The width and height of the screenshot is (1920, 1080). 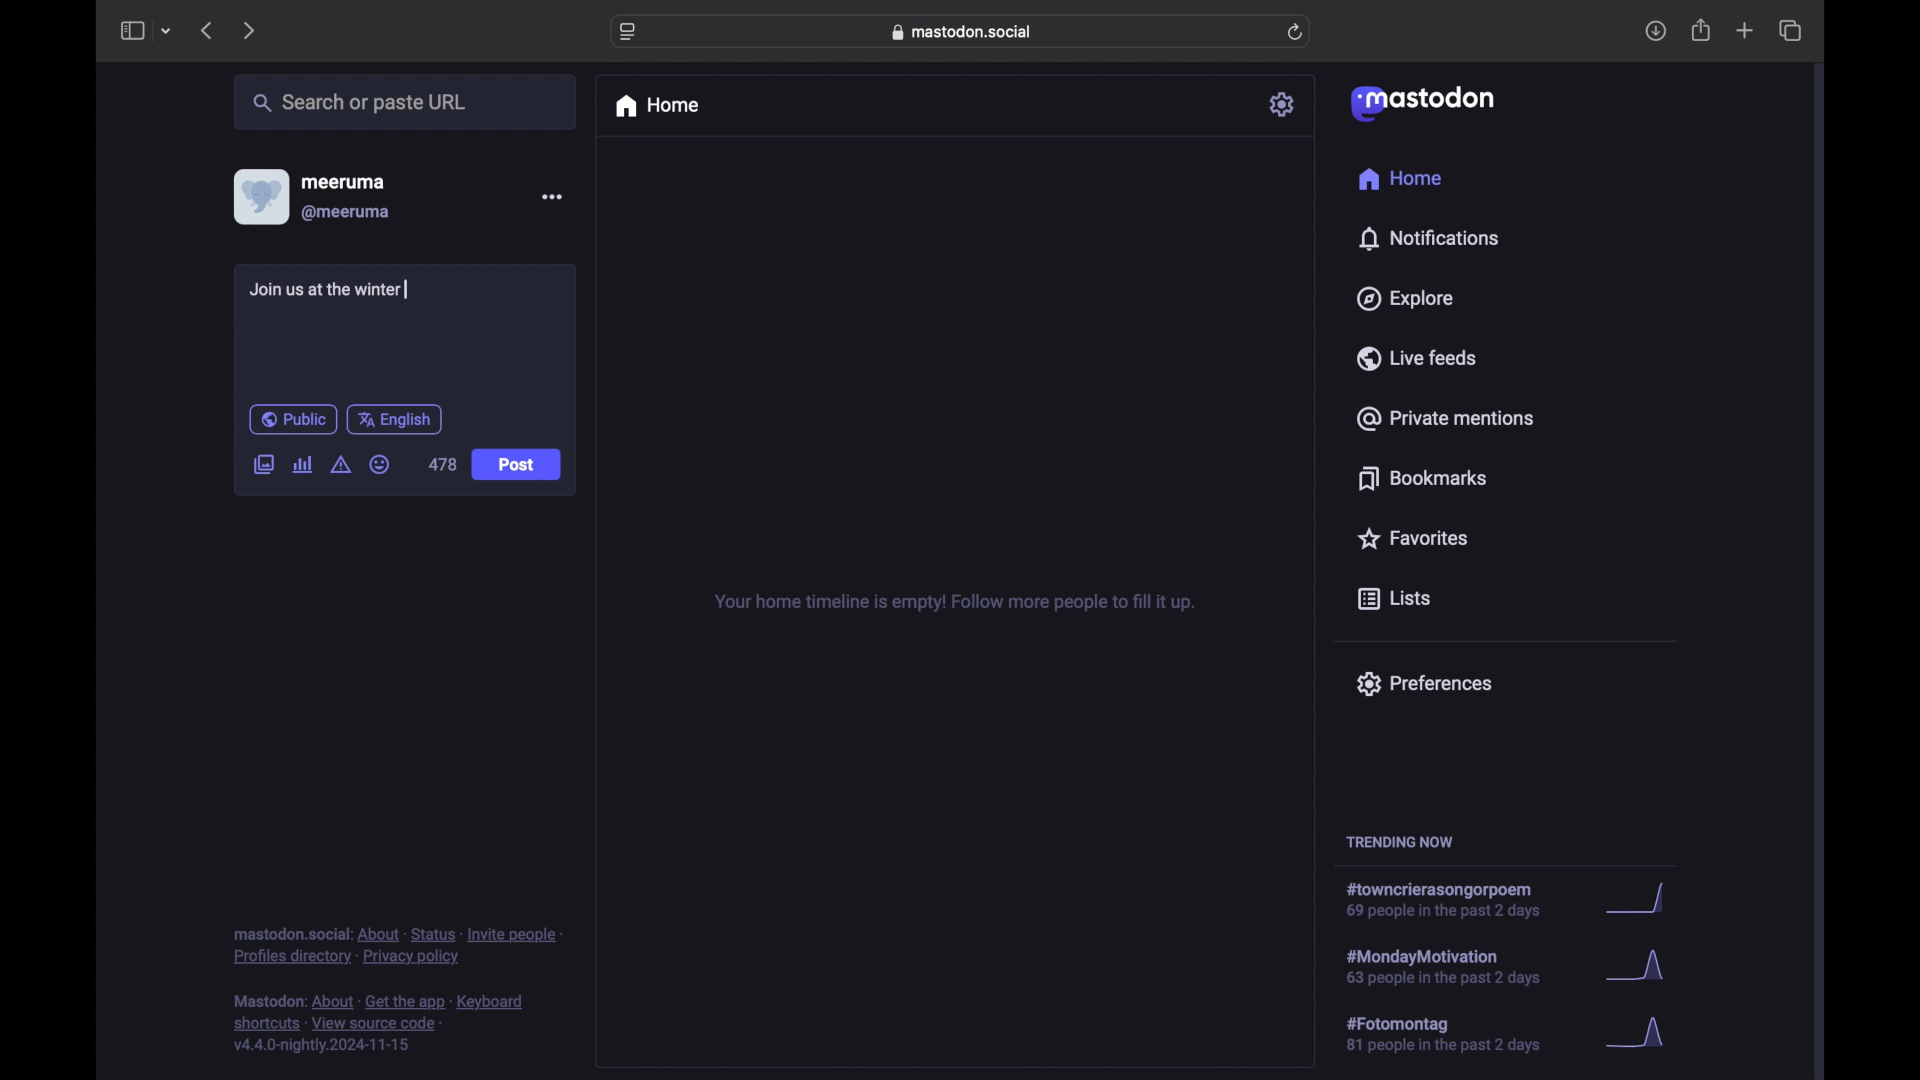 I want to click on share, so click(x=1702, y=31).